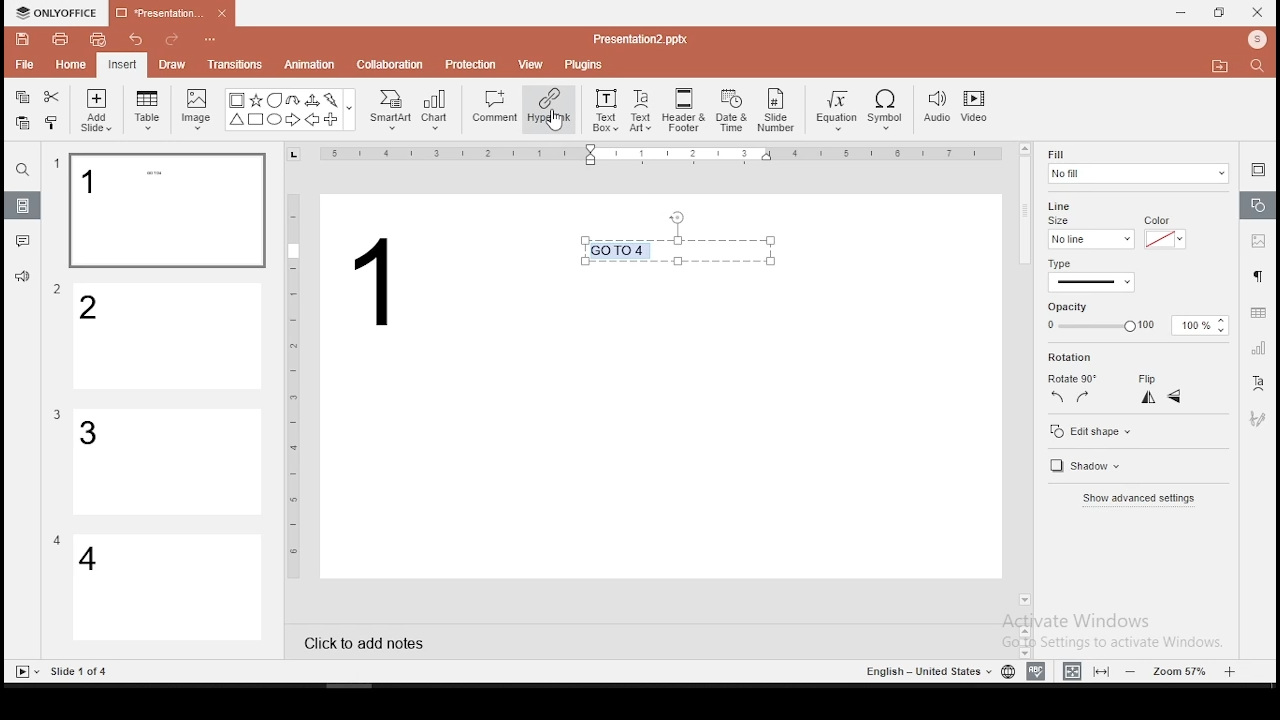 This screenshot has width=1280, height=720. Describe the element at coordinates (640, 38) in the screenshot. I see `` at that location.